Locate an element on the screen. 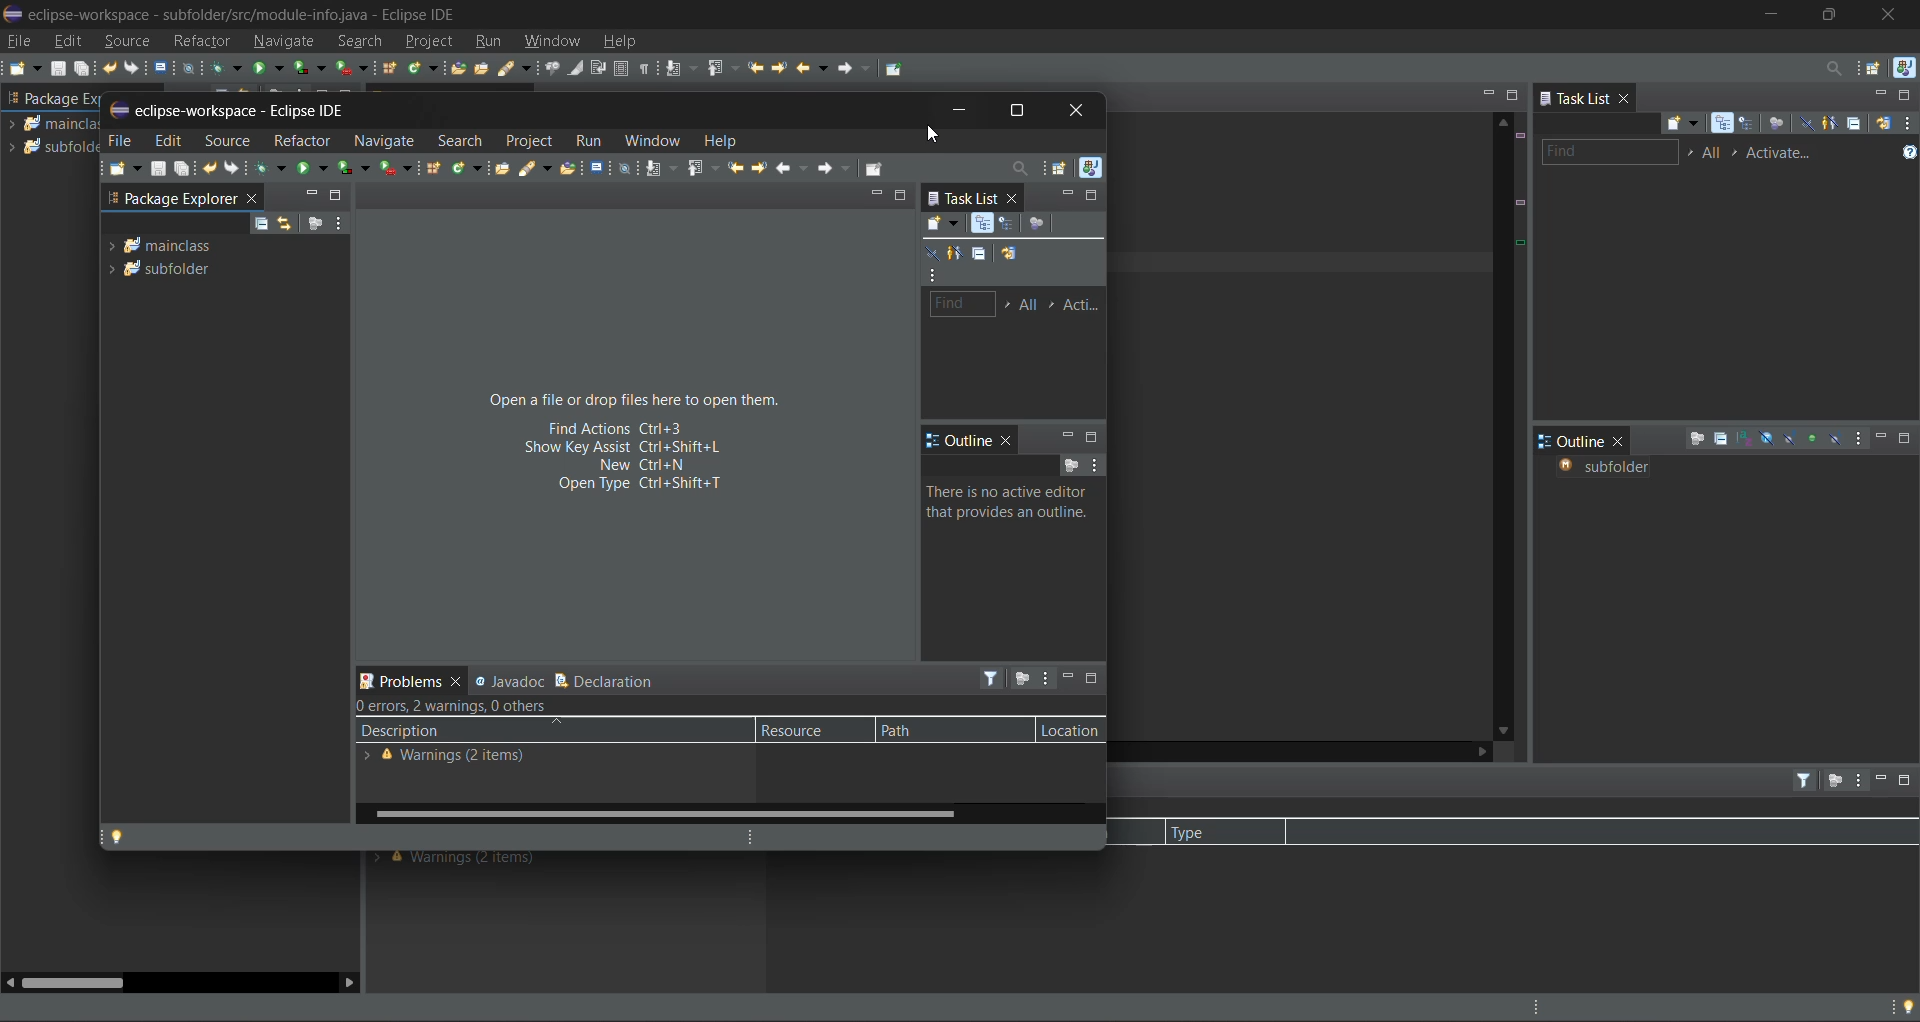 Image resolution: width=1920 pixels, height=1022 pixels. previous edit location is located at coordinates (734, 171).